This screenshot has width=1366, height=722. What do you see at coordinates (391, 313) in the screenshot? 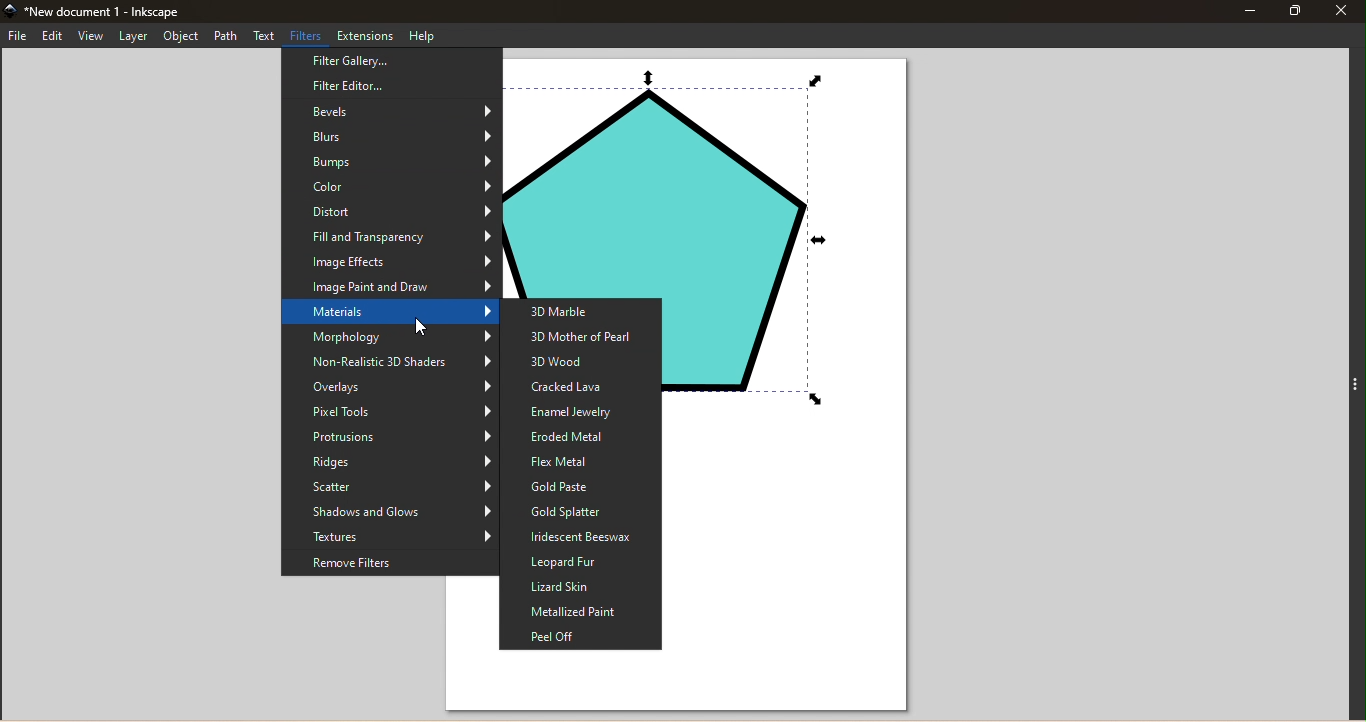
I see `Materials` at bounding box center [391, 313].